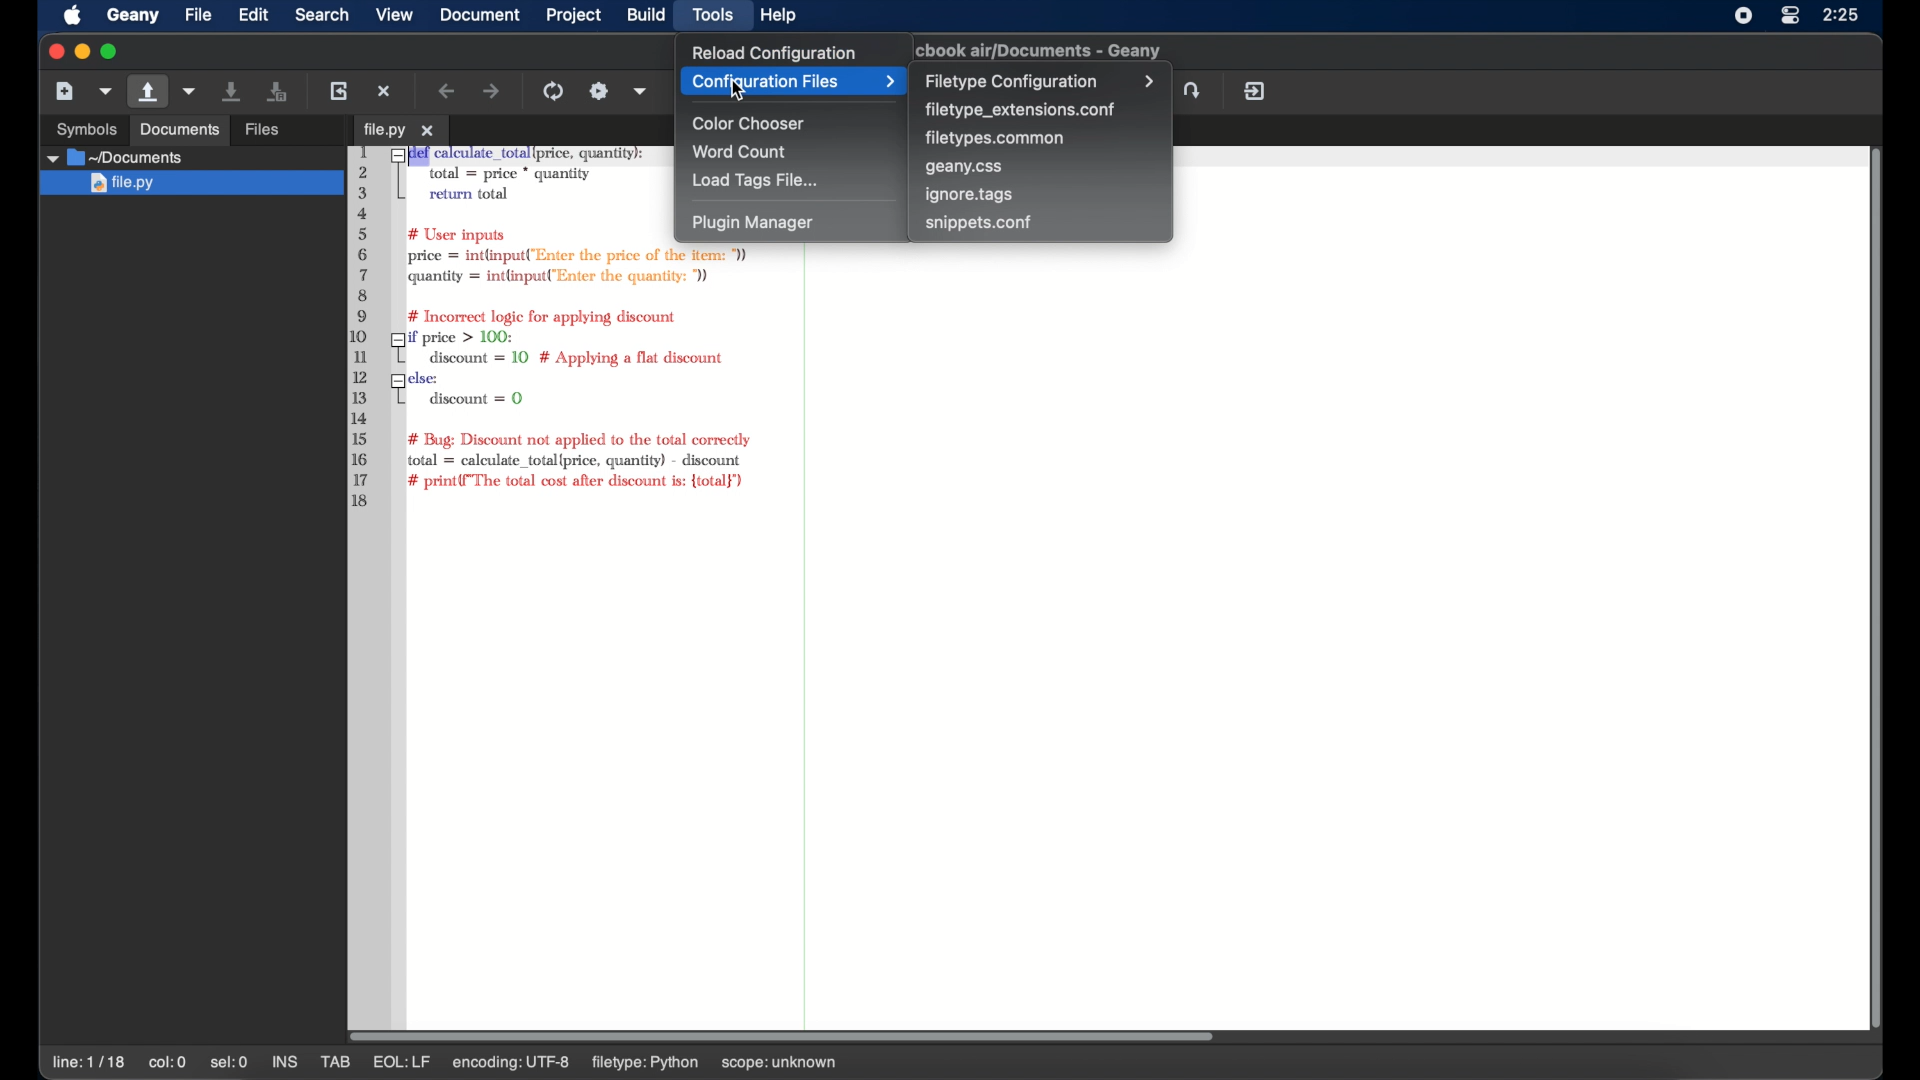 The width and height of the screenshot is (1920, 1080). What do you see at coordinates (1744, 15) in the screenshot?
I see `screen recorder icon` at bounding box center [1744, 15].